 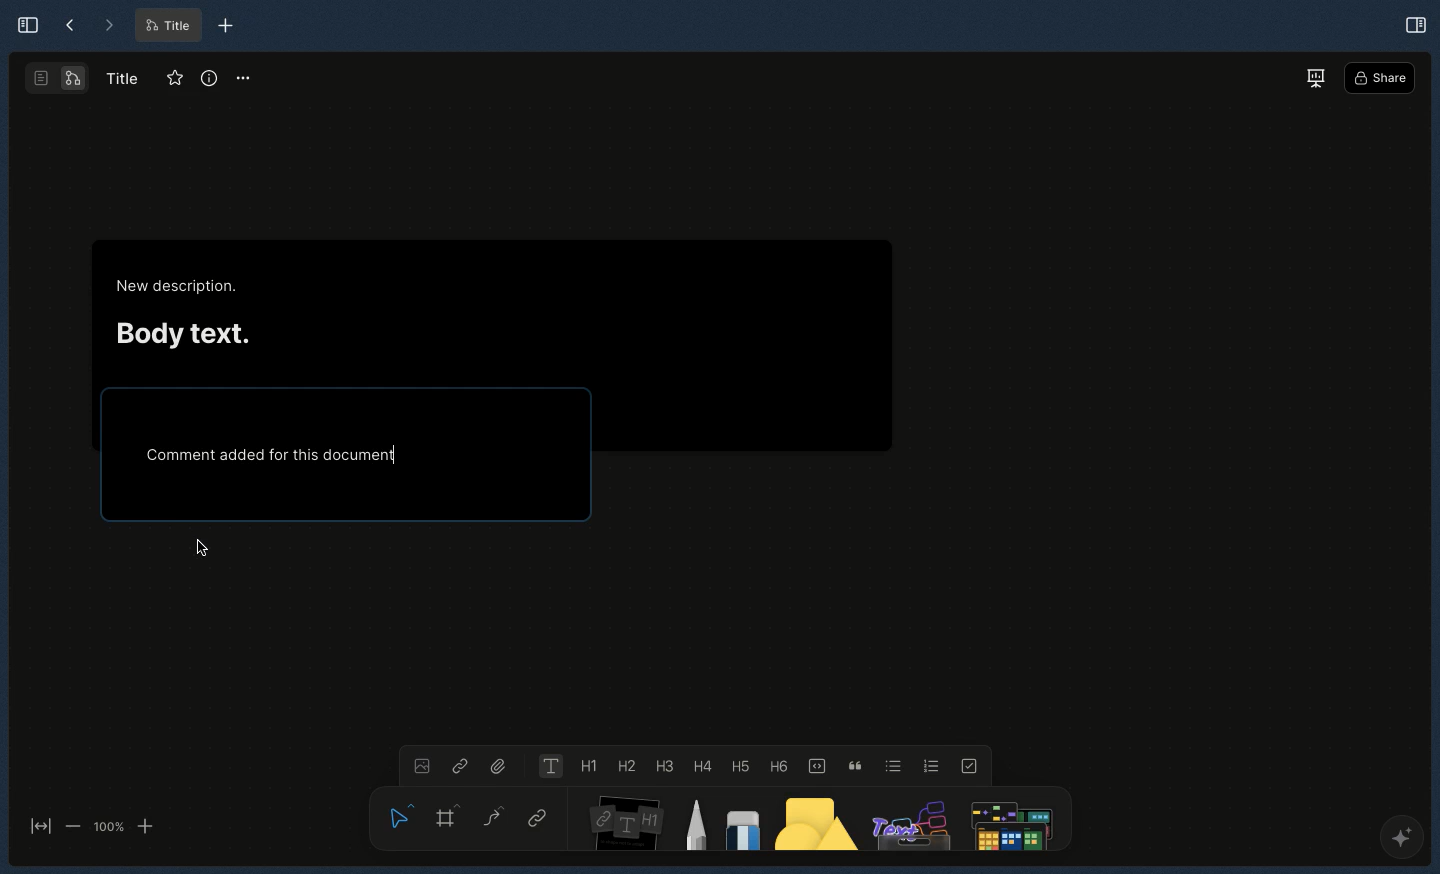 What do you see at coordinates (171, 79) in the screenshot?
I see `Favorite` at bounding box center [171, 79].